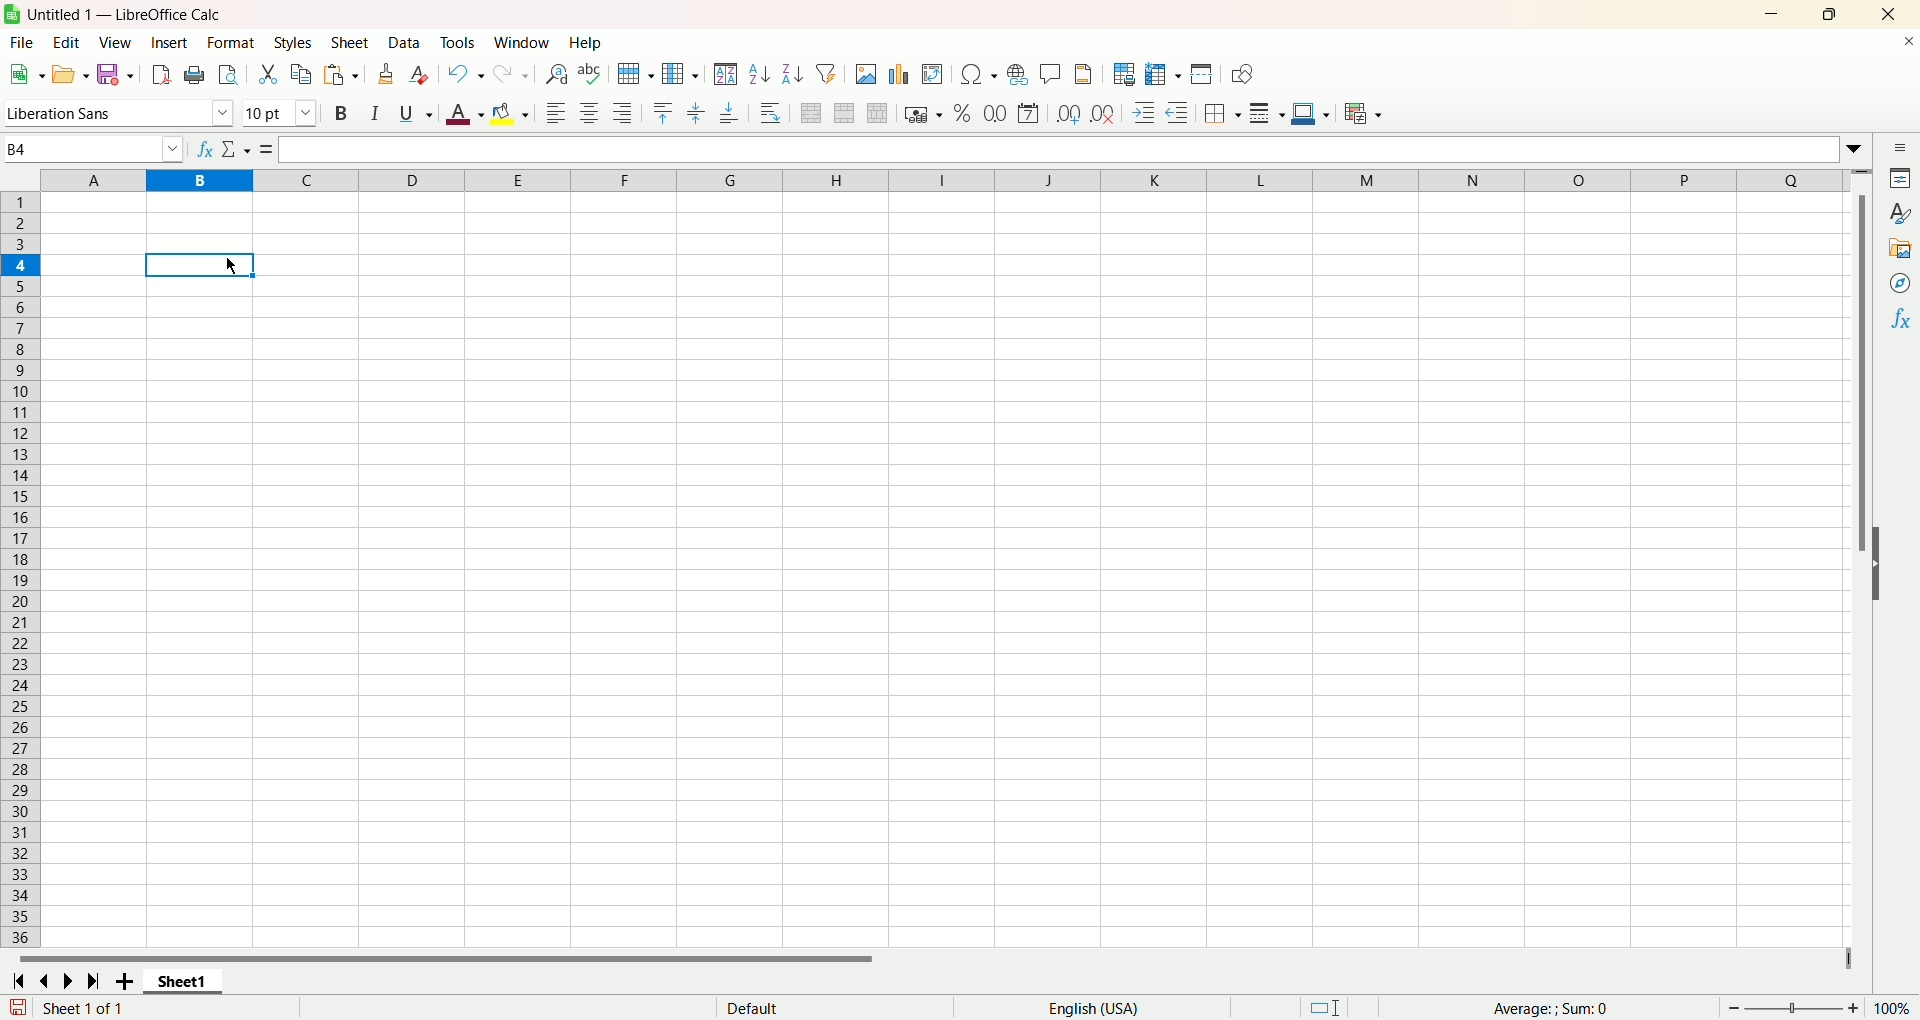  What do you see at coordinates (18, 1007) in the screenshot?
I see `save` at bounding box center [18, 1007].